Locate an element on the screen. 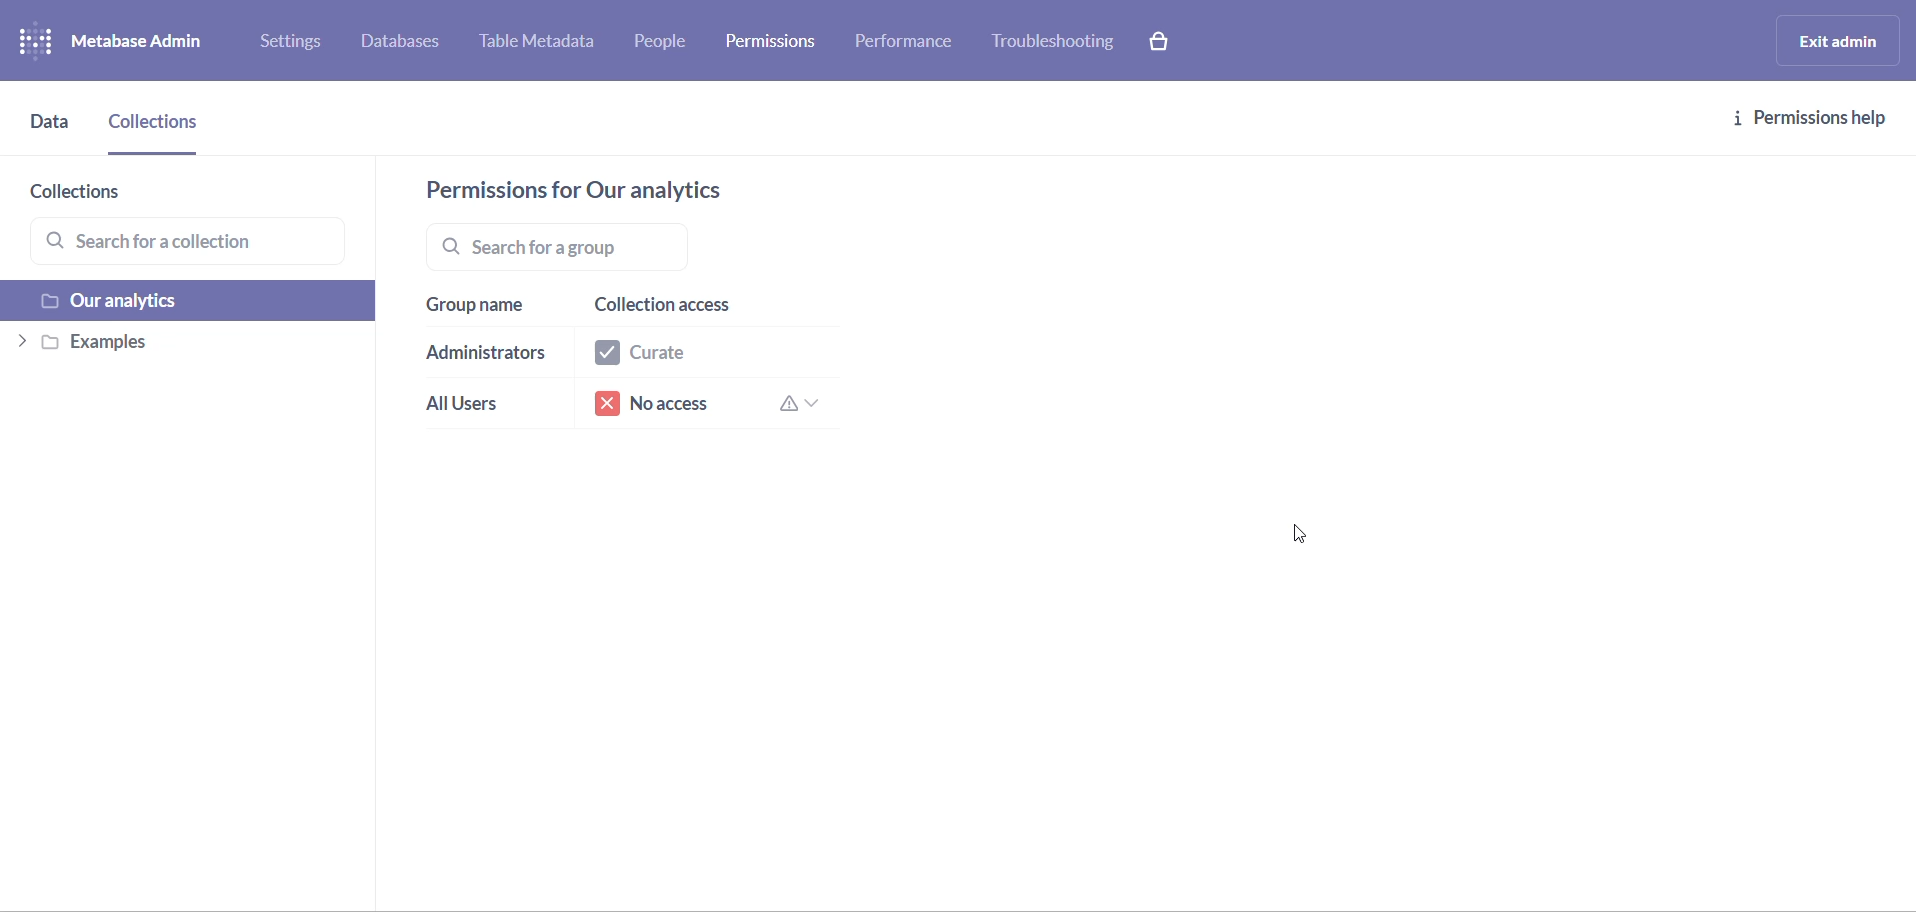  databases is located at coordinates (411, 44).